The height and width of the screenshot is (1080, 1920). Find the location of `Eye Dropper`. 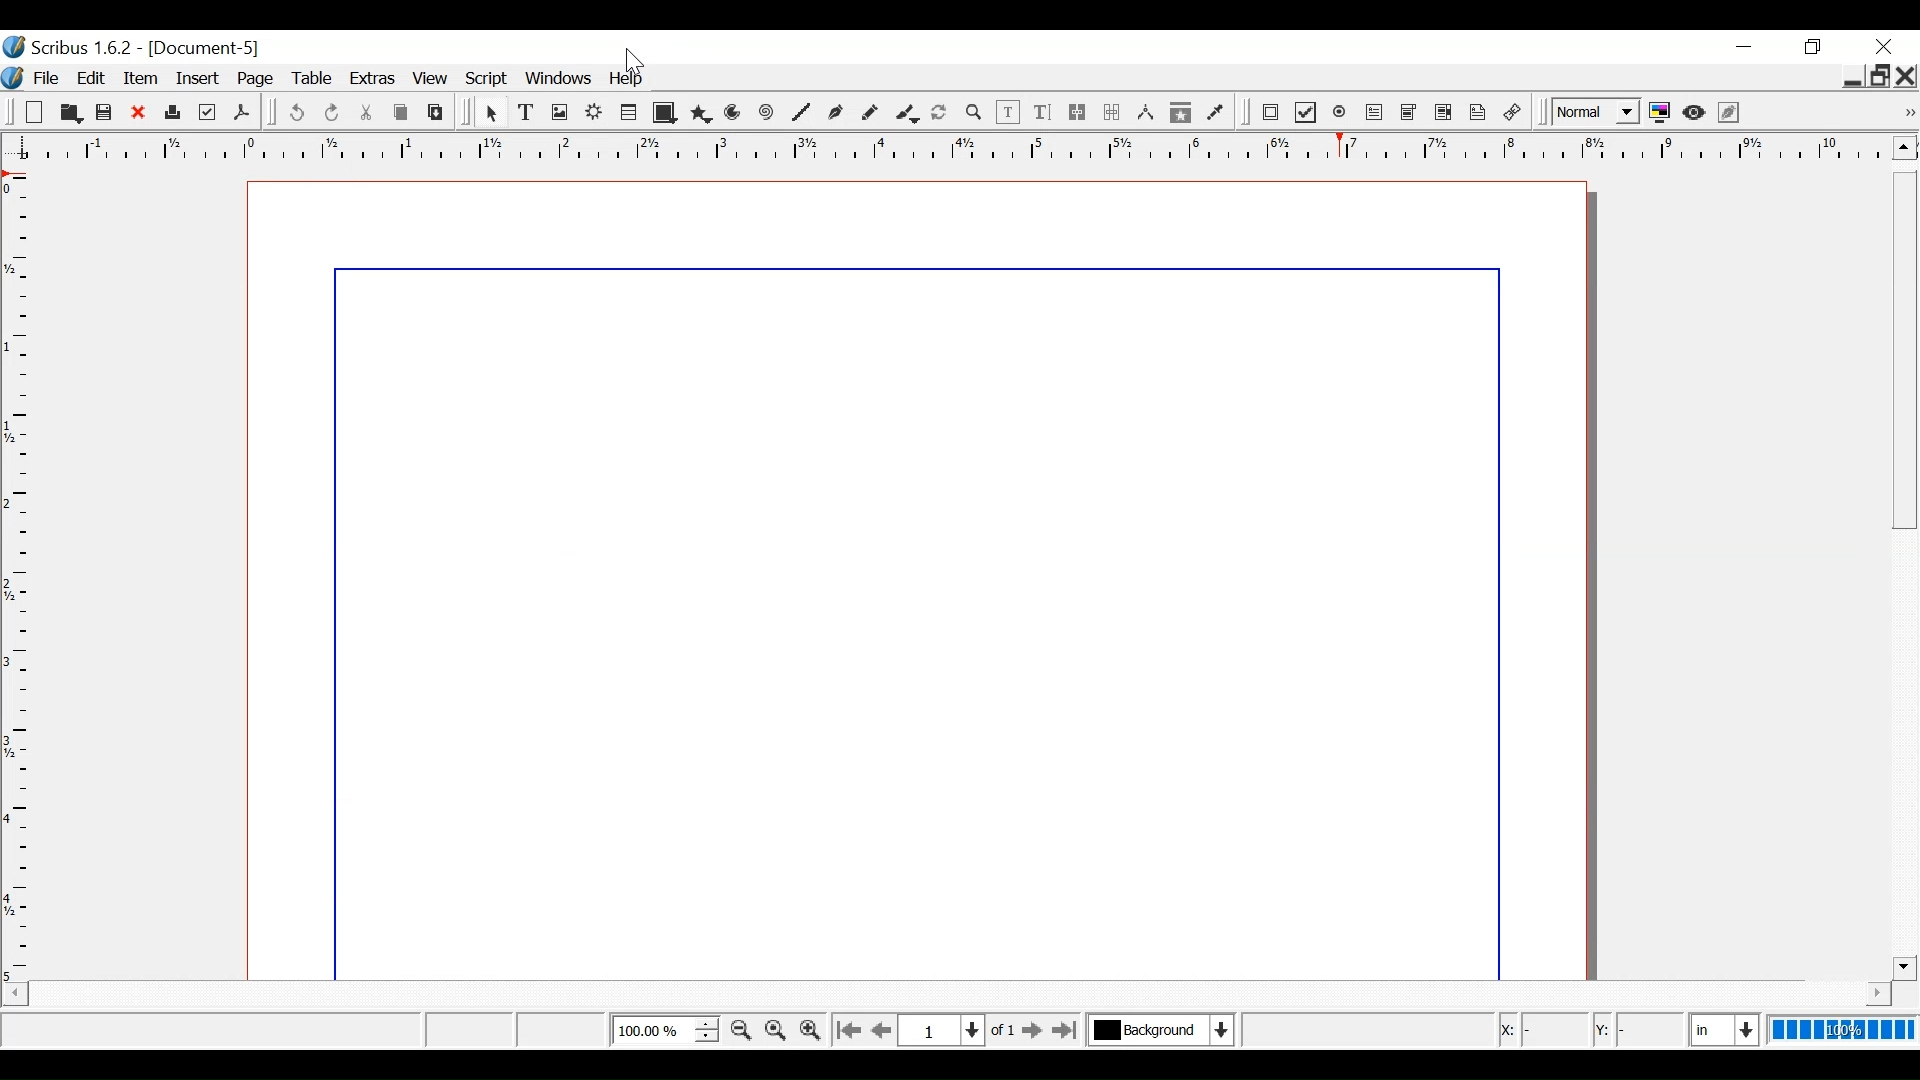

Eye Dropper is located at coordinates (1216, 115).